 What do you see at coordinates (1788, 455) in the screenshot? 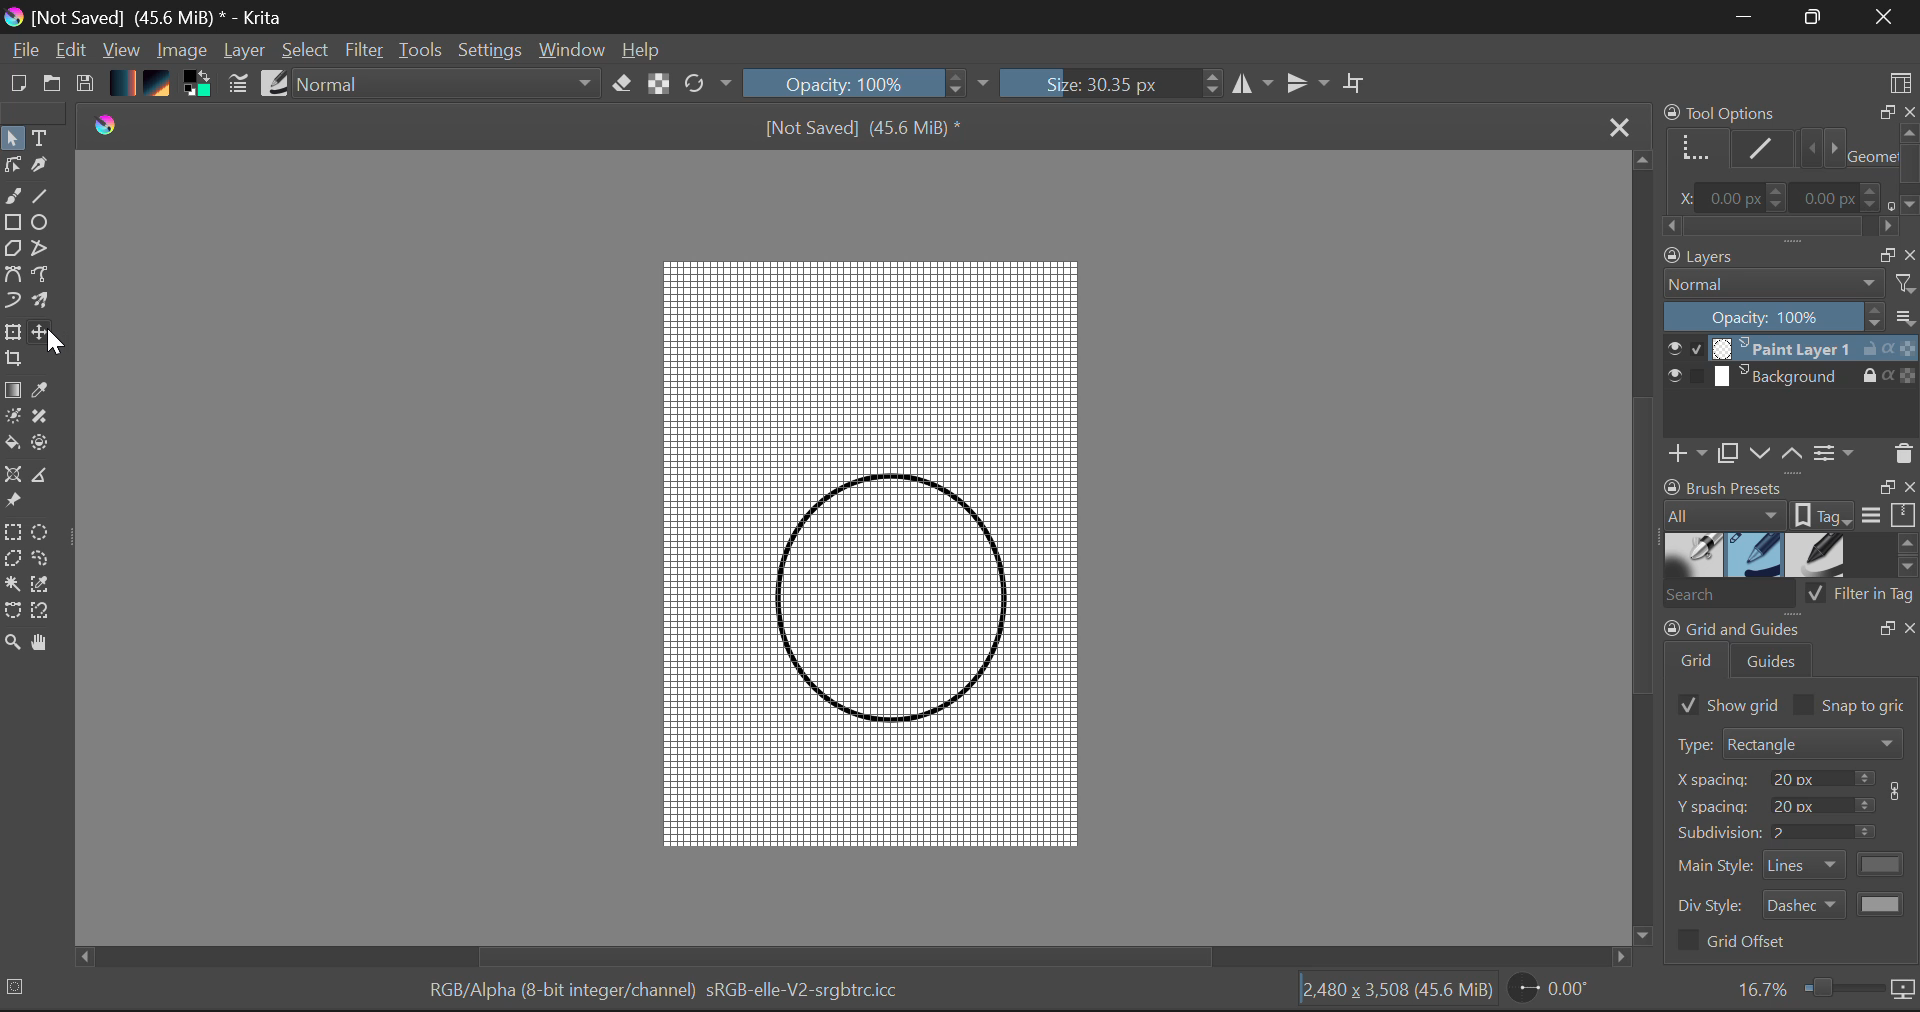
I see `Layers Quickbuttons` at bounding box center [1788, 455].